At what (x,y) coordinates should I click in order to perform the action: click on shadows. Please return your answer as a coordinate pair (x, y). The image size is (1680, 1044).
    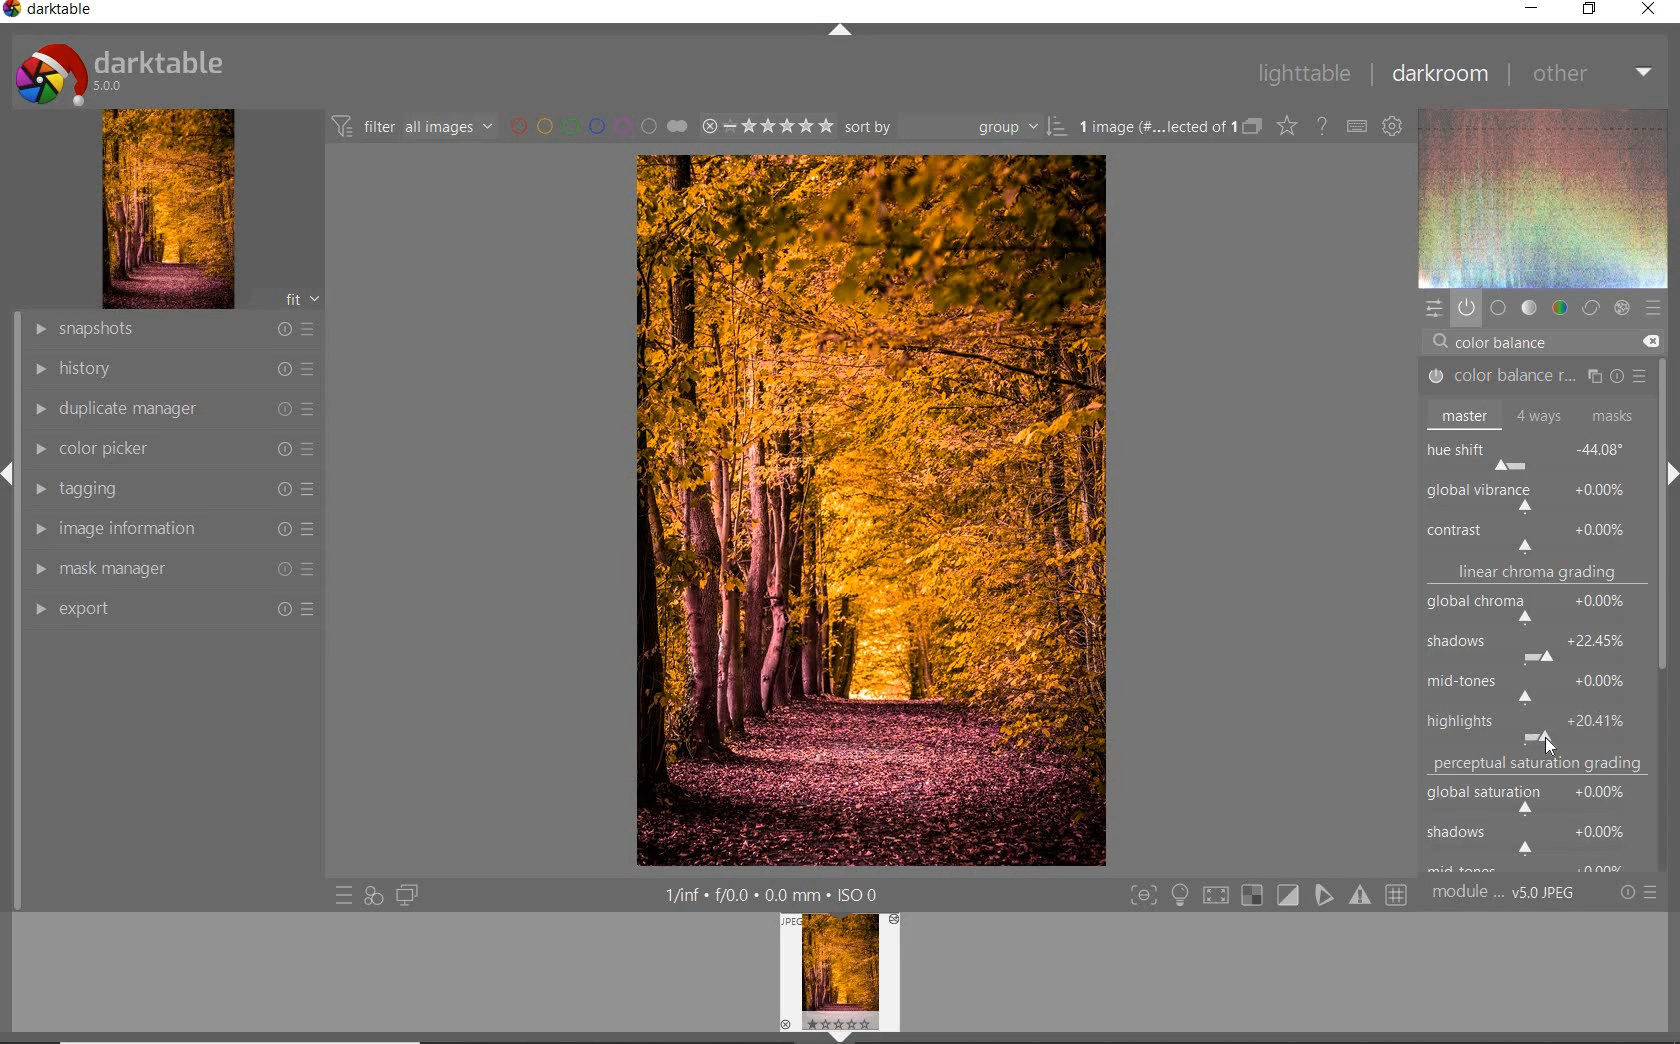
    Looking at the image, I should click on (1537, 644).